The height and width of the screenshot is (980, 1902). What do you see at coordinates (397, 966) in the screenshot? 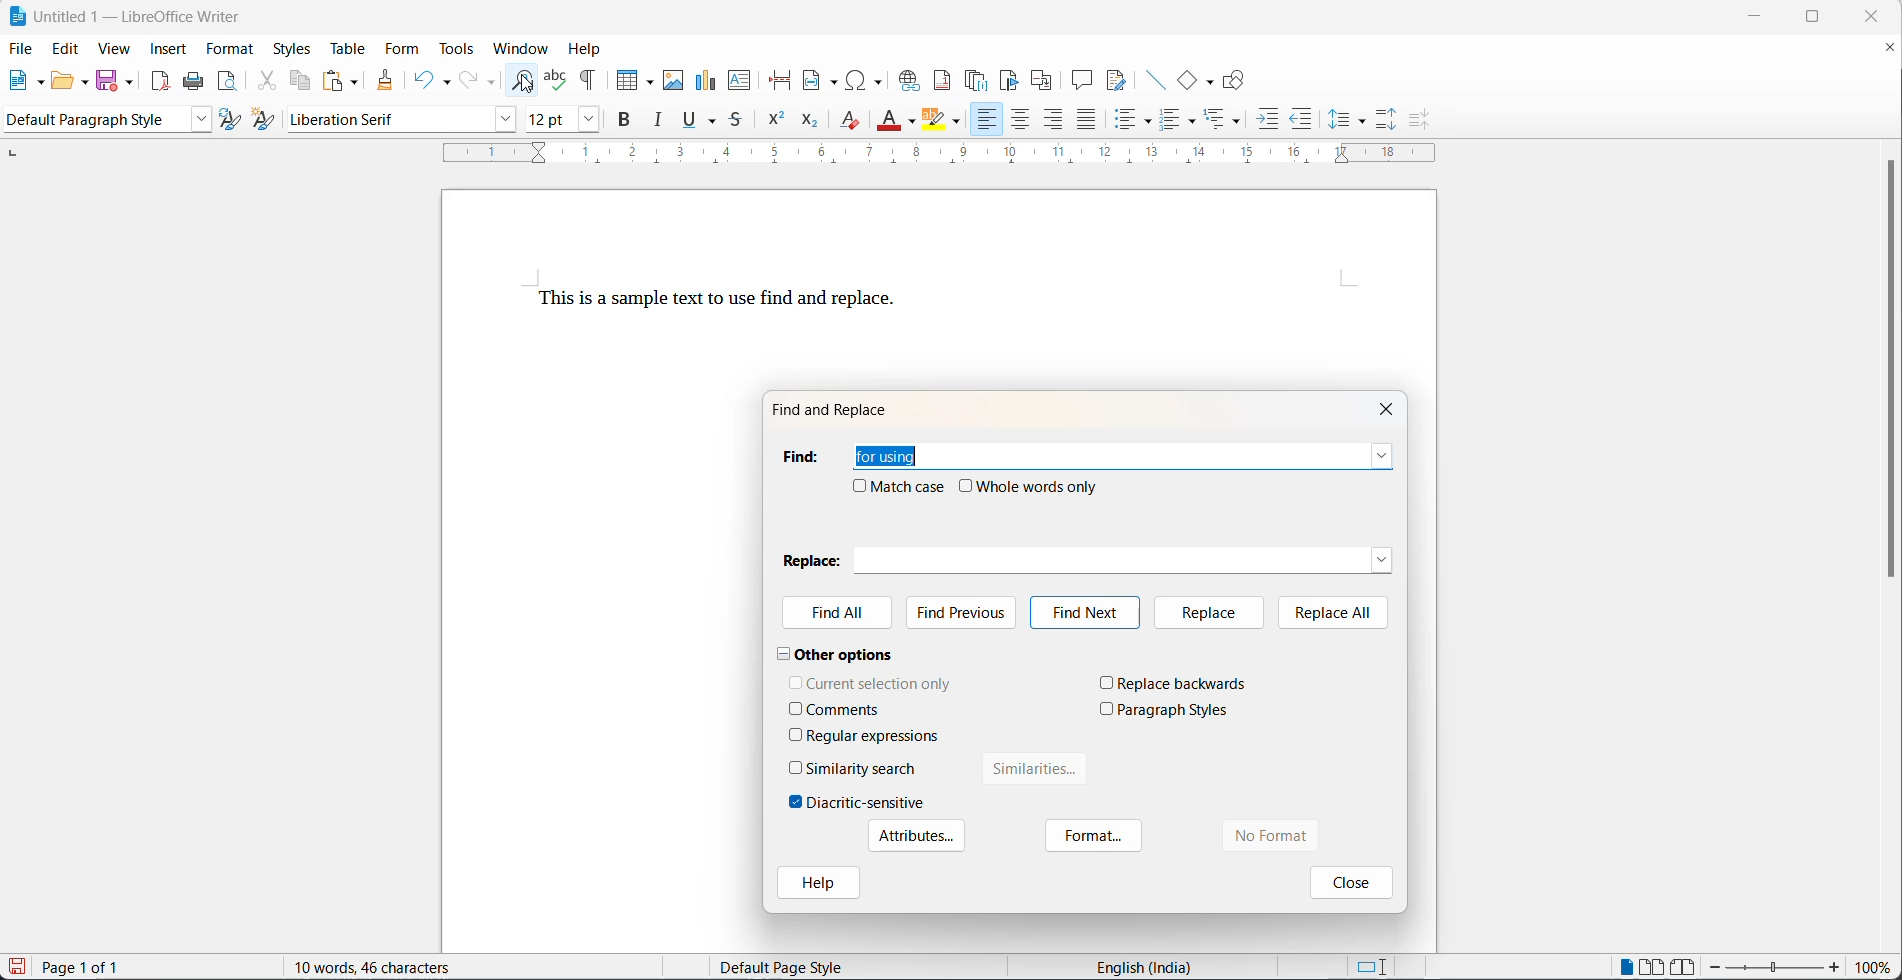
I see `10 words, 46 characters` at bounding box center [397, 966].